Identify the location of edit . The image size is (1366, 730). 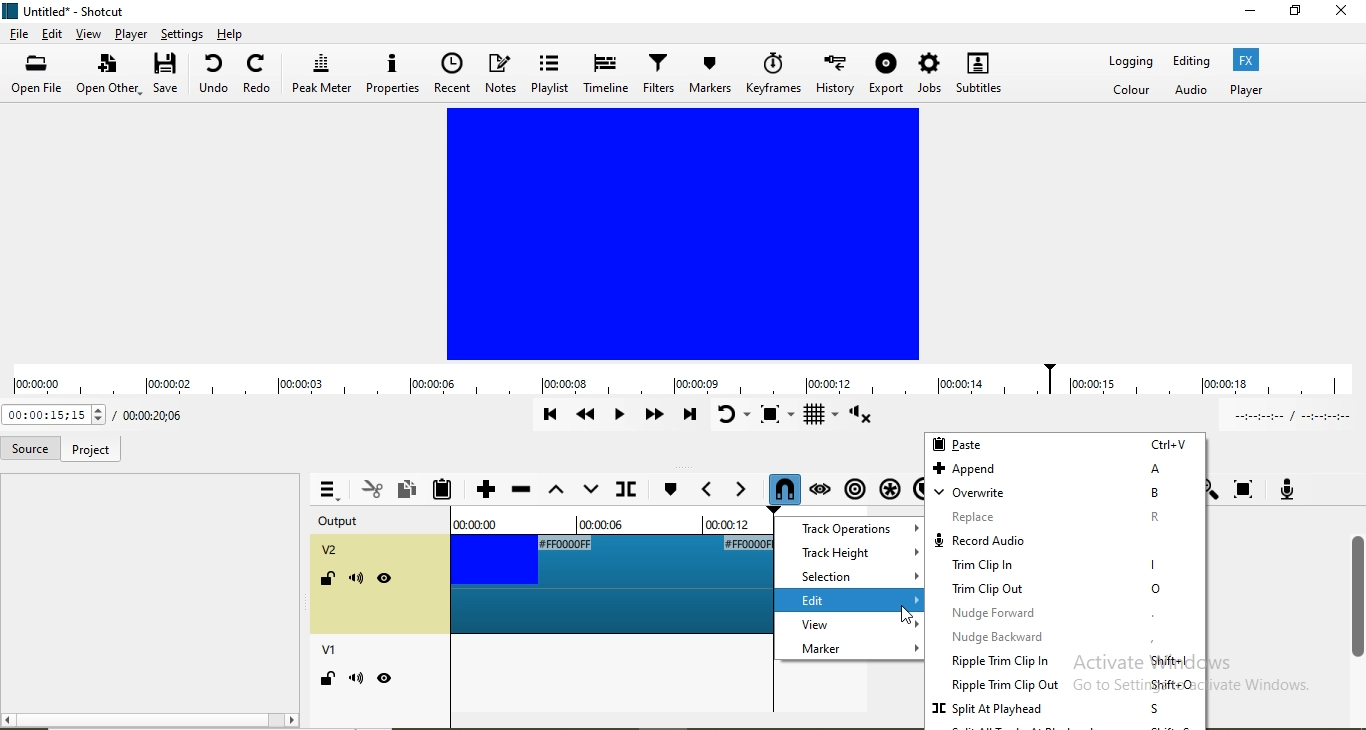
(53, 34).